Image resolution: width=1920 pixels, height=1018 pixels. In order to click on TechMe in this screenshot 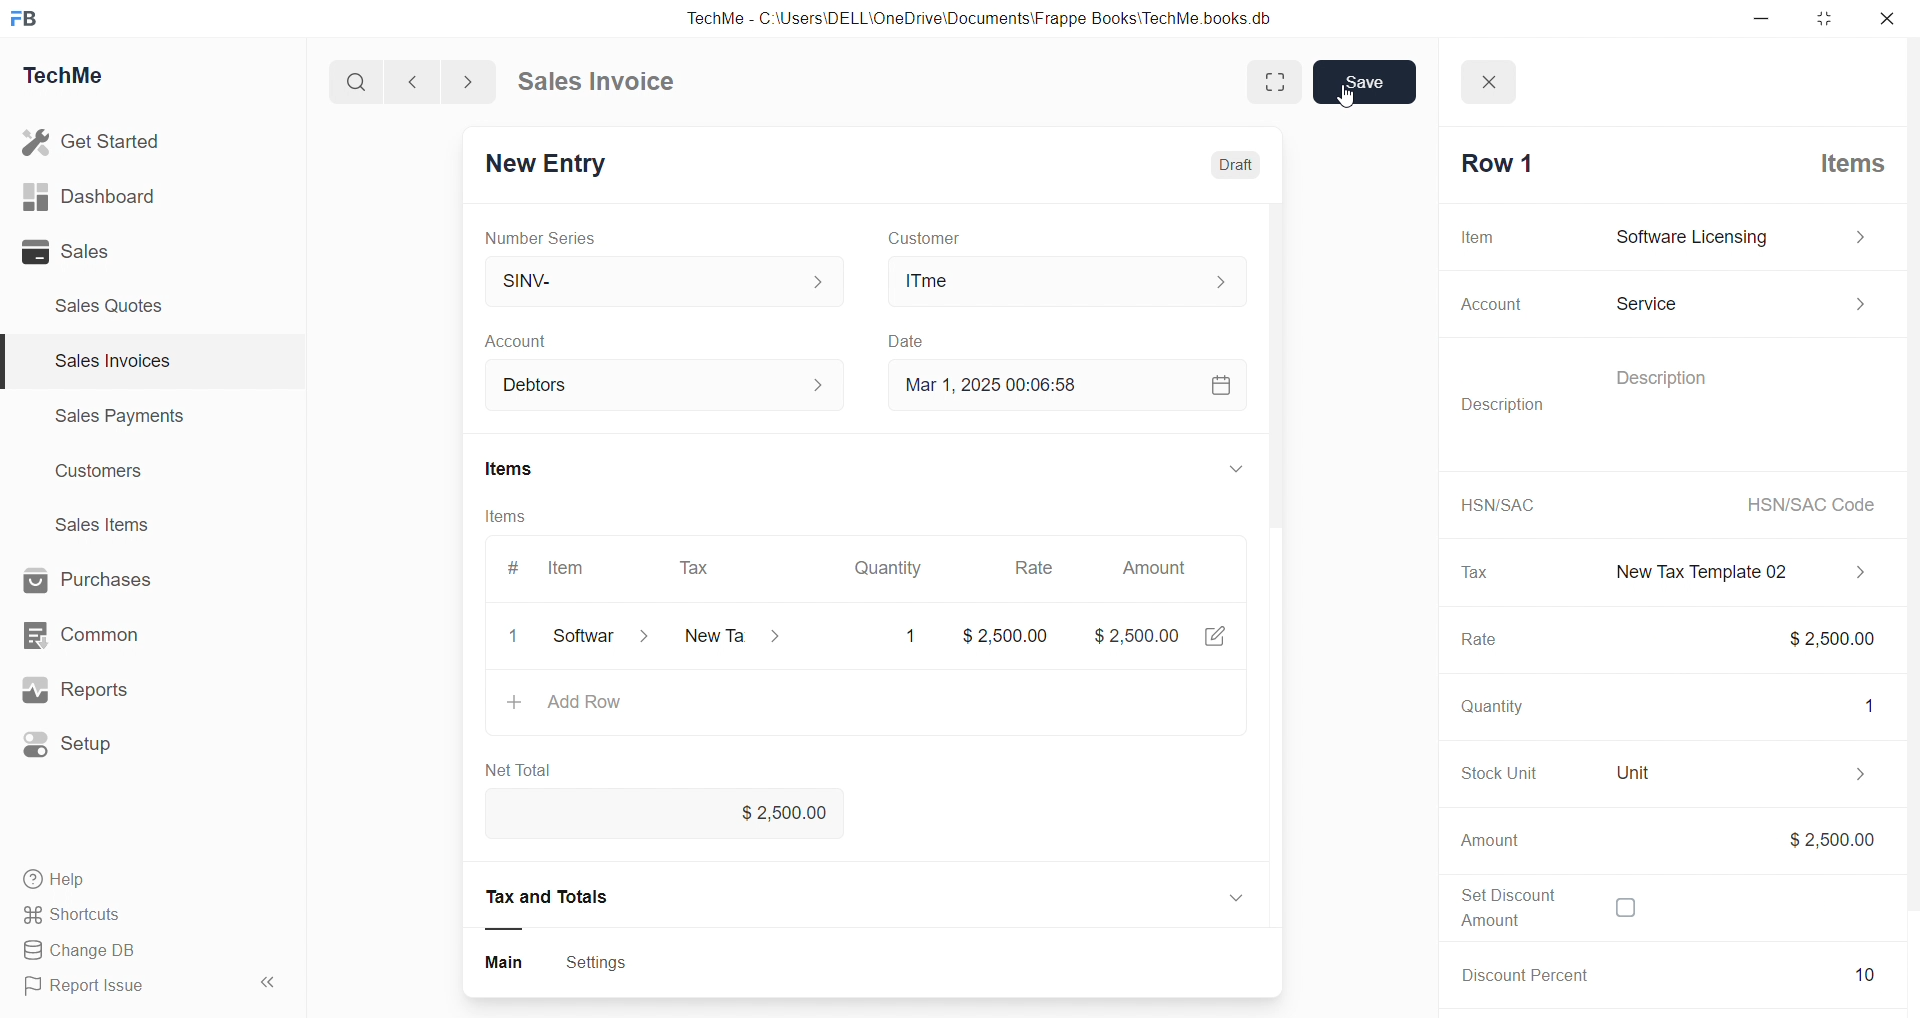, I will do `click(80, 79)`.